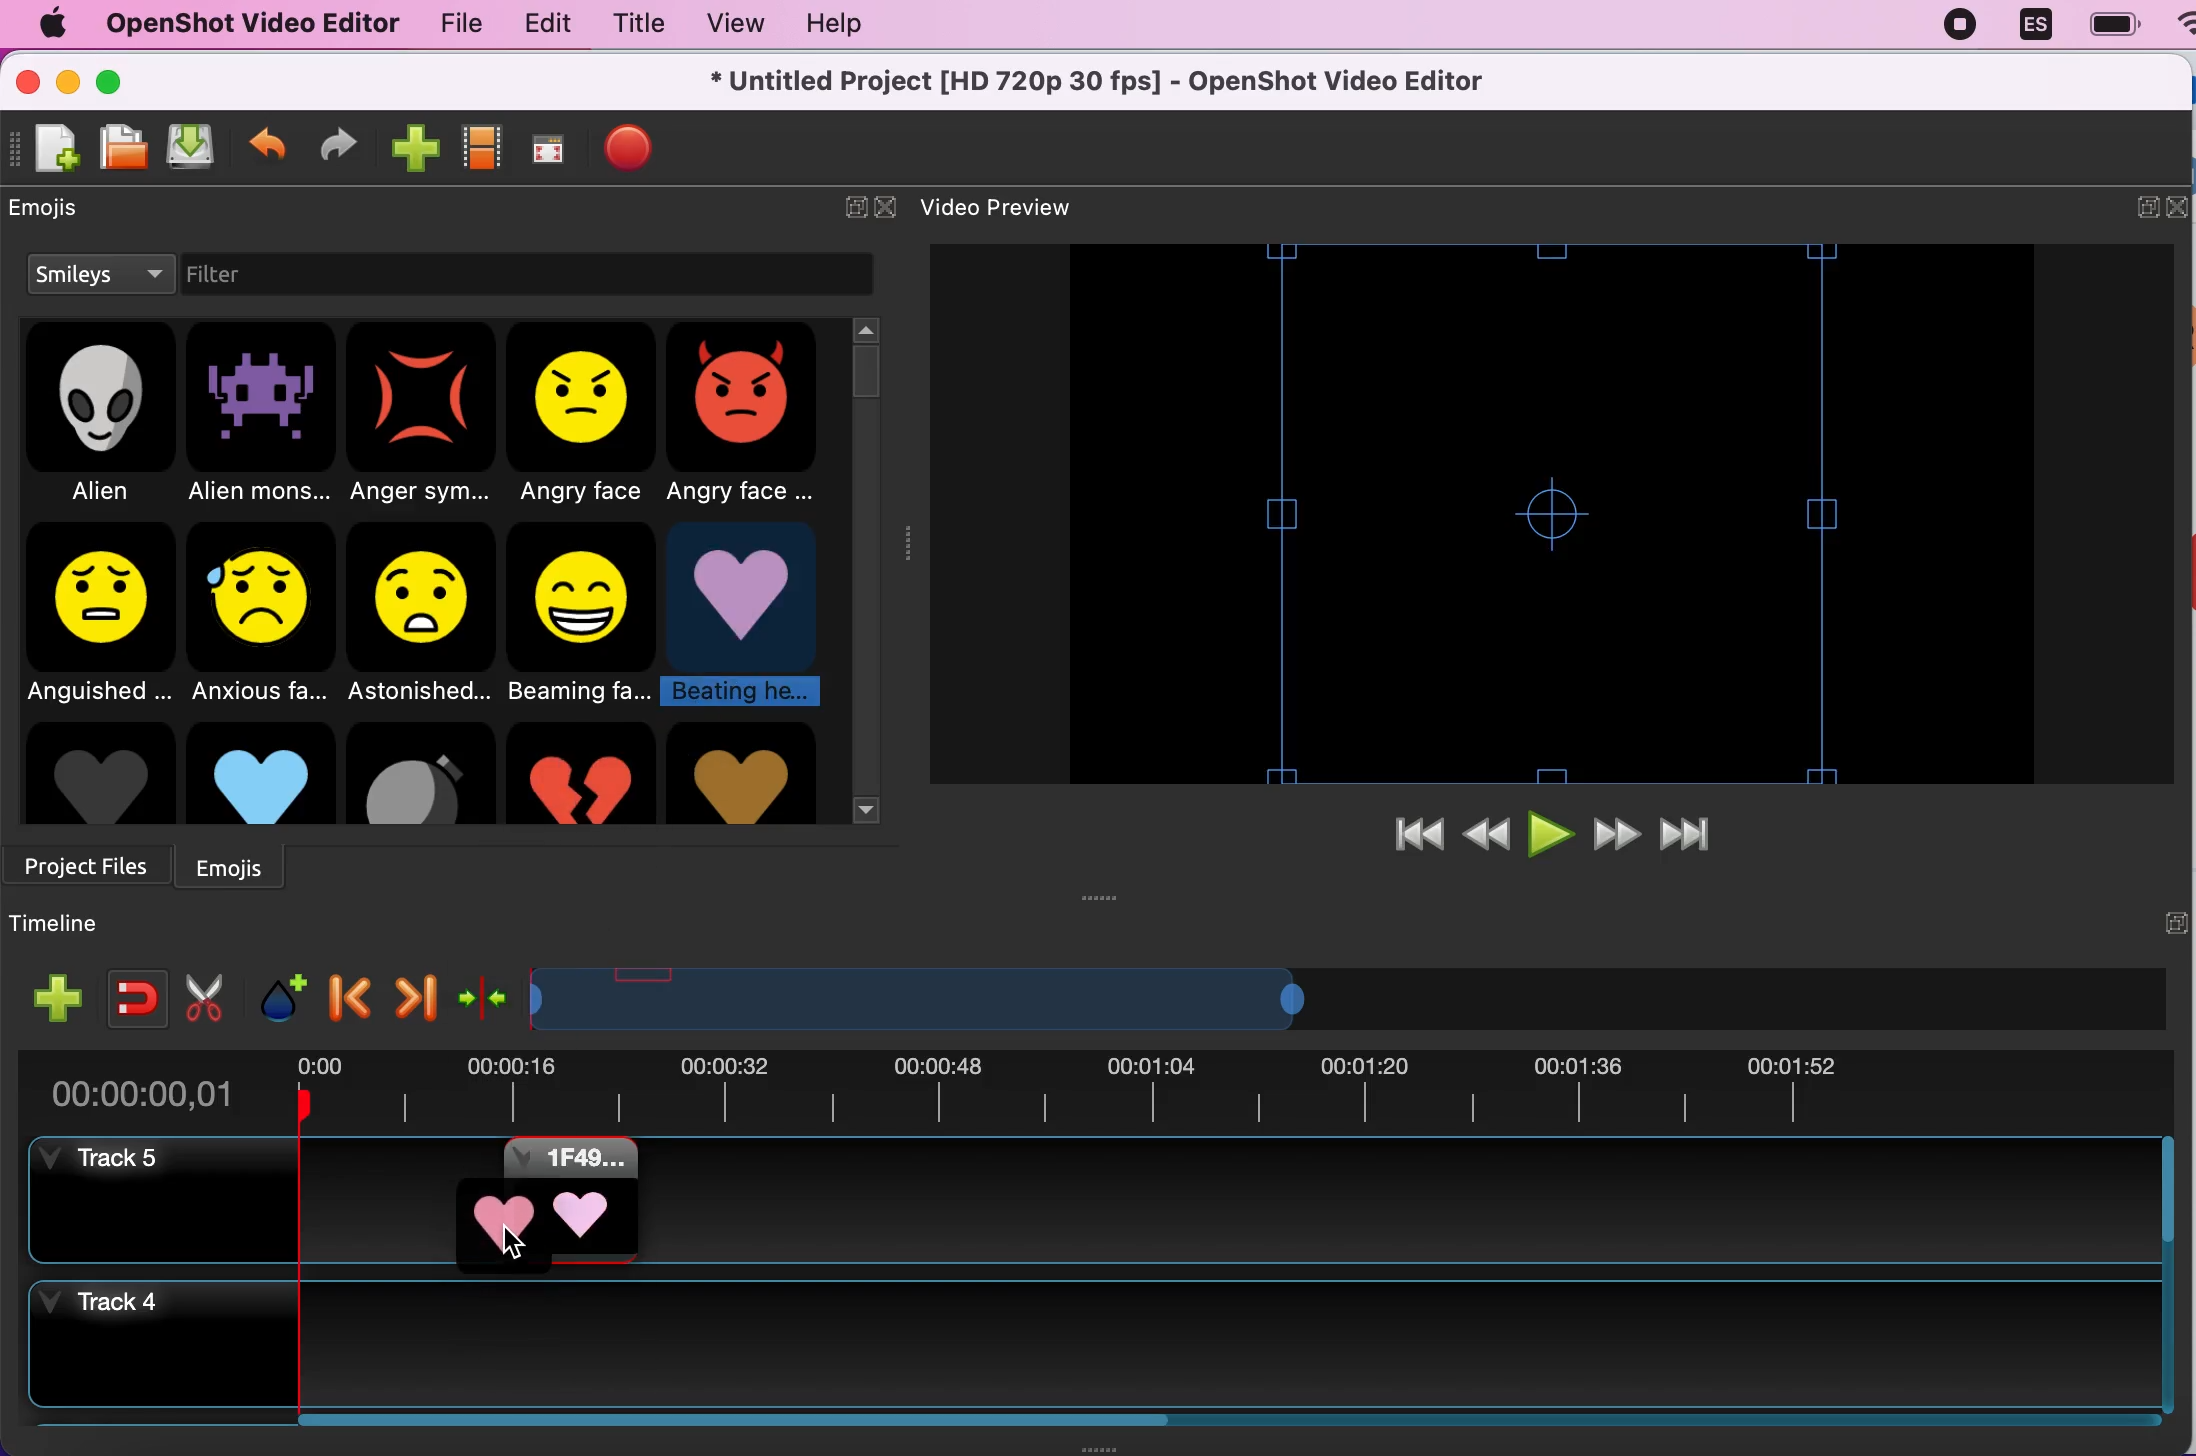 The image size is (2196, 1456). Describe the element at coordinates (65, 924) in the screenshot. I see `timeline` at that location.